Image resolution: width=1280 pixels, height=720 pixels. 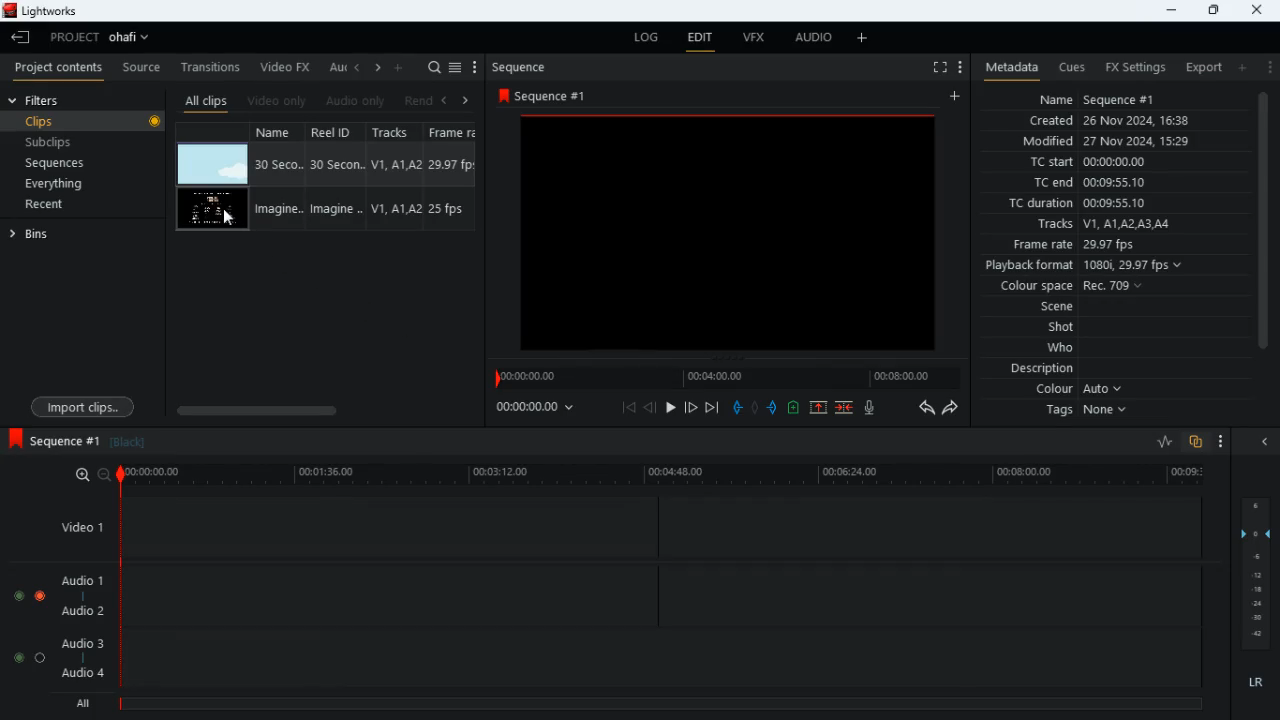 I want to click on sequence, so click(x=53, y=440).